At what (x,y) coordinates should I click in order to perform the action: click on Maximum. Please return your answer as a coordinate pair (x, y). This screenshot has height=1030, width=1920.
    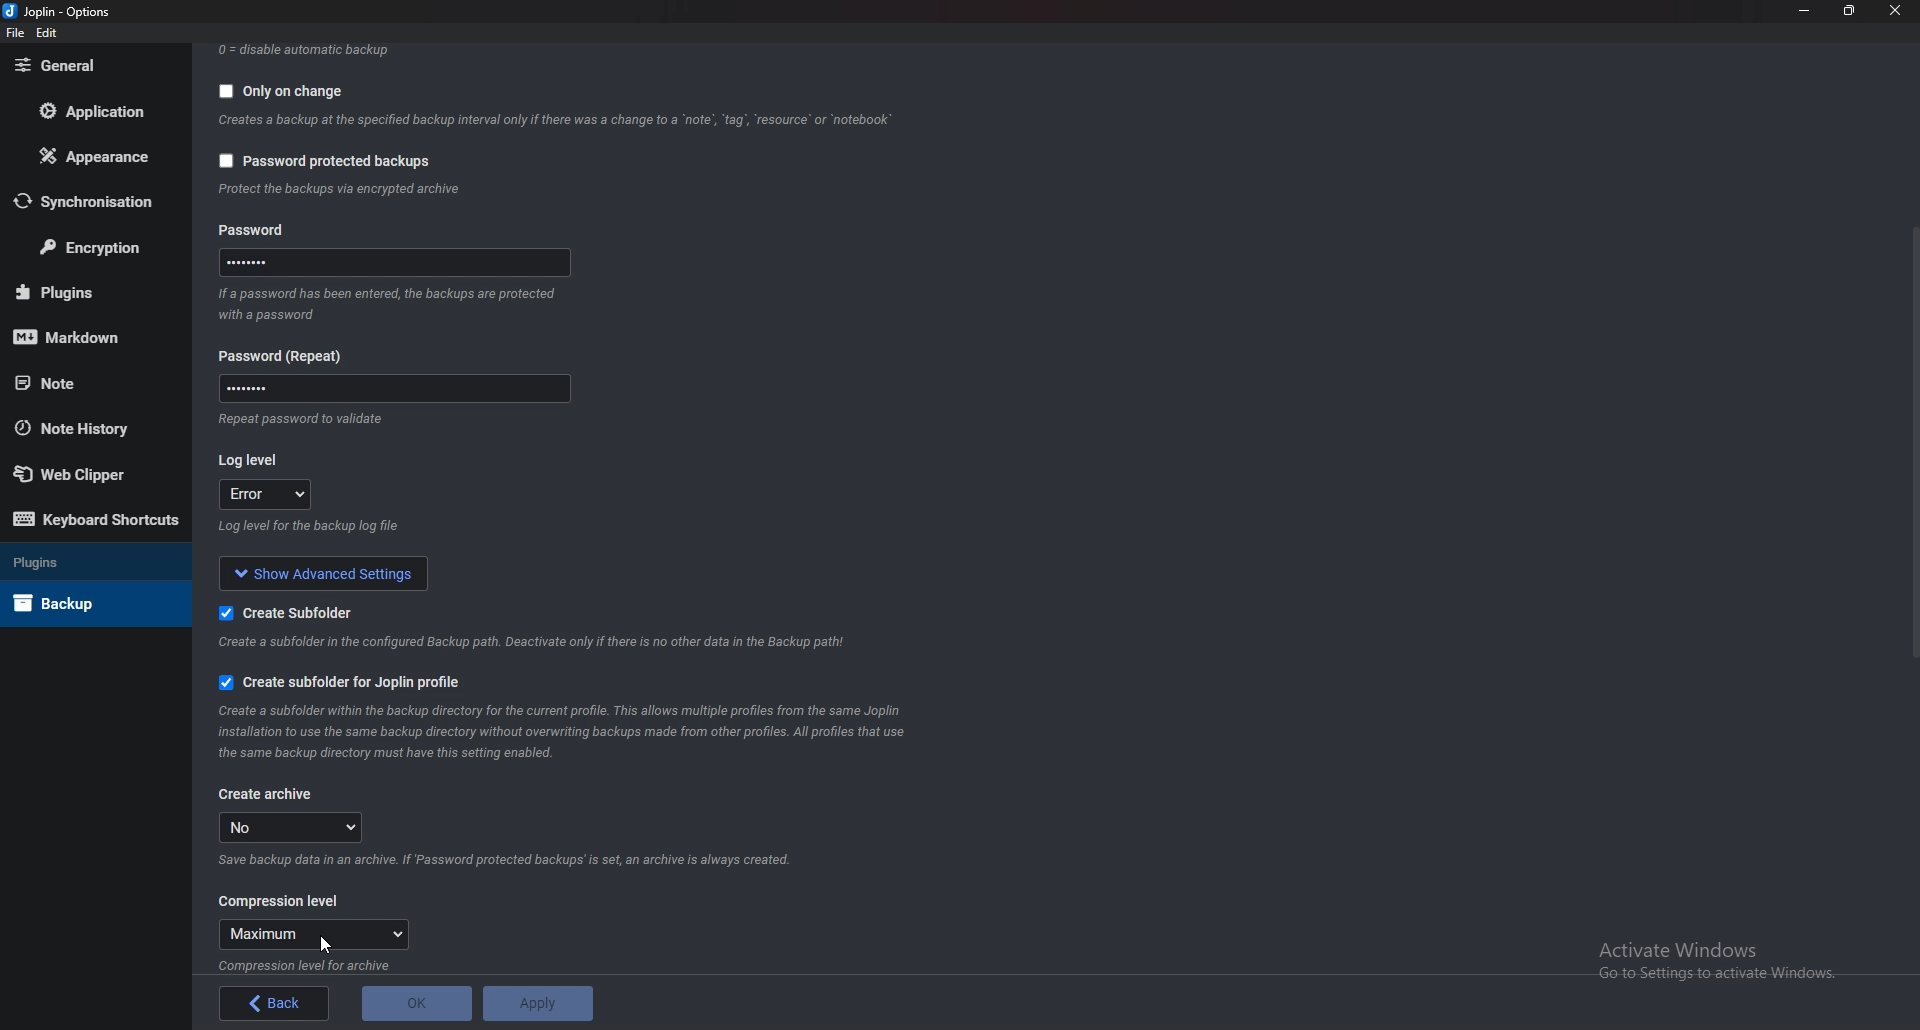
    Looking at the image, I should click on (318, 935).